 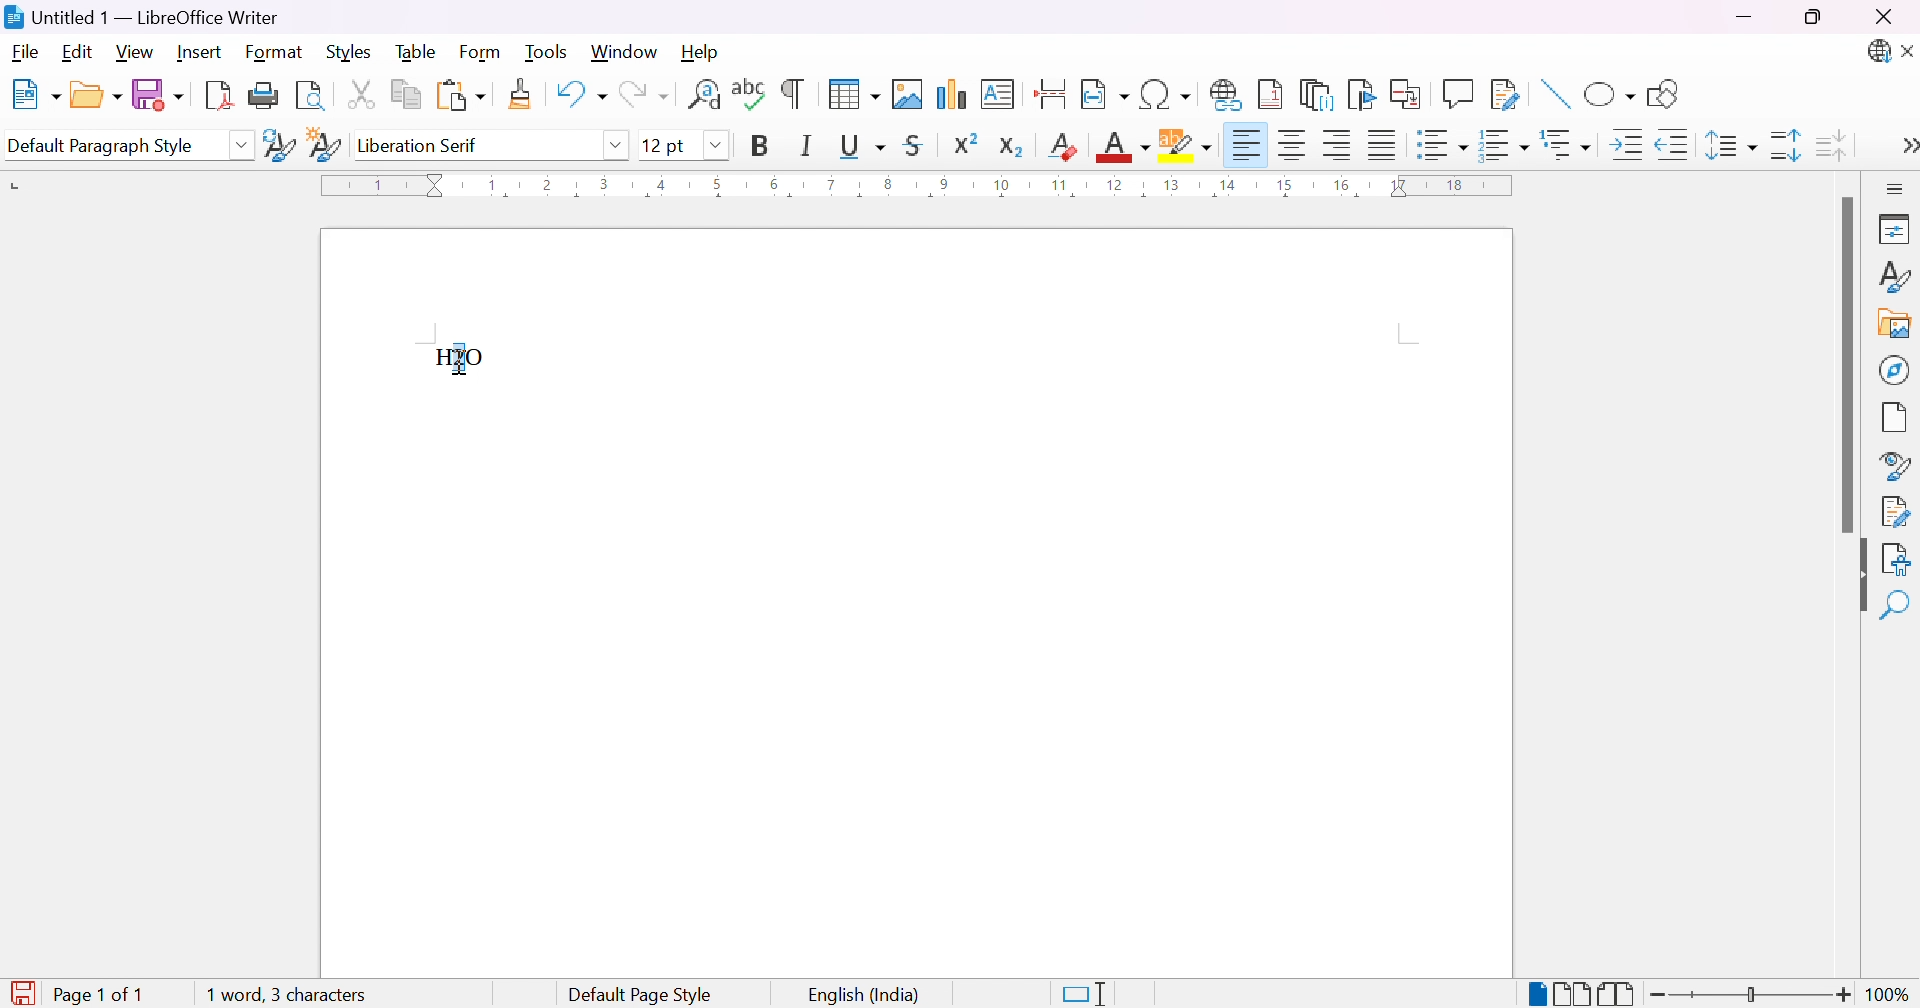 What do you see at coordinates (1895, 369) in the screenshot?
I see `Navigator` at bounding box center [1895, 369].